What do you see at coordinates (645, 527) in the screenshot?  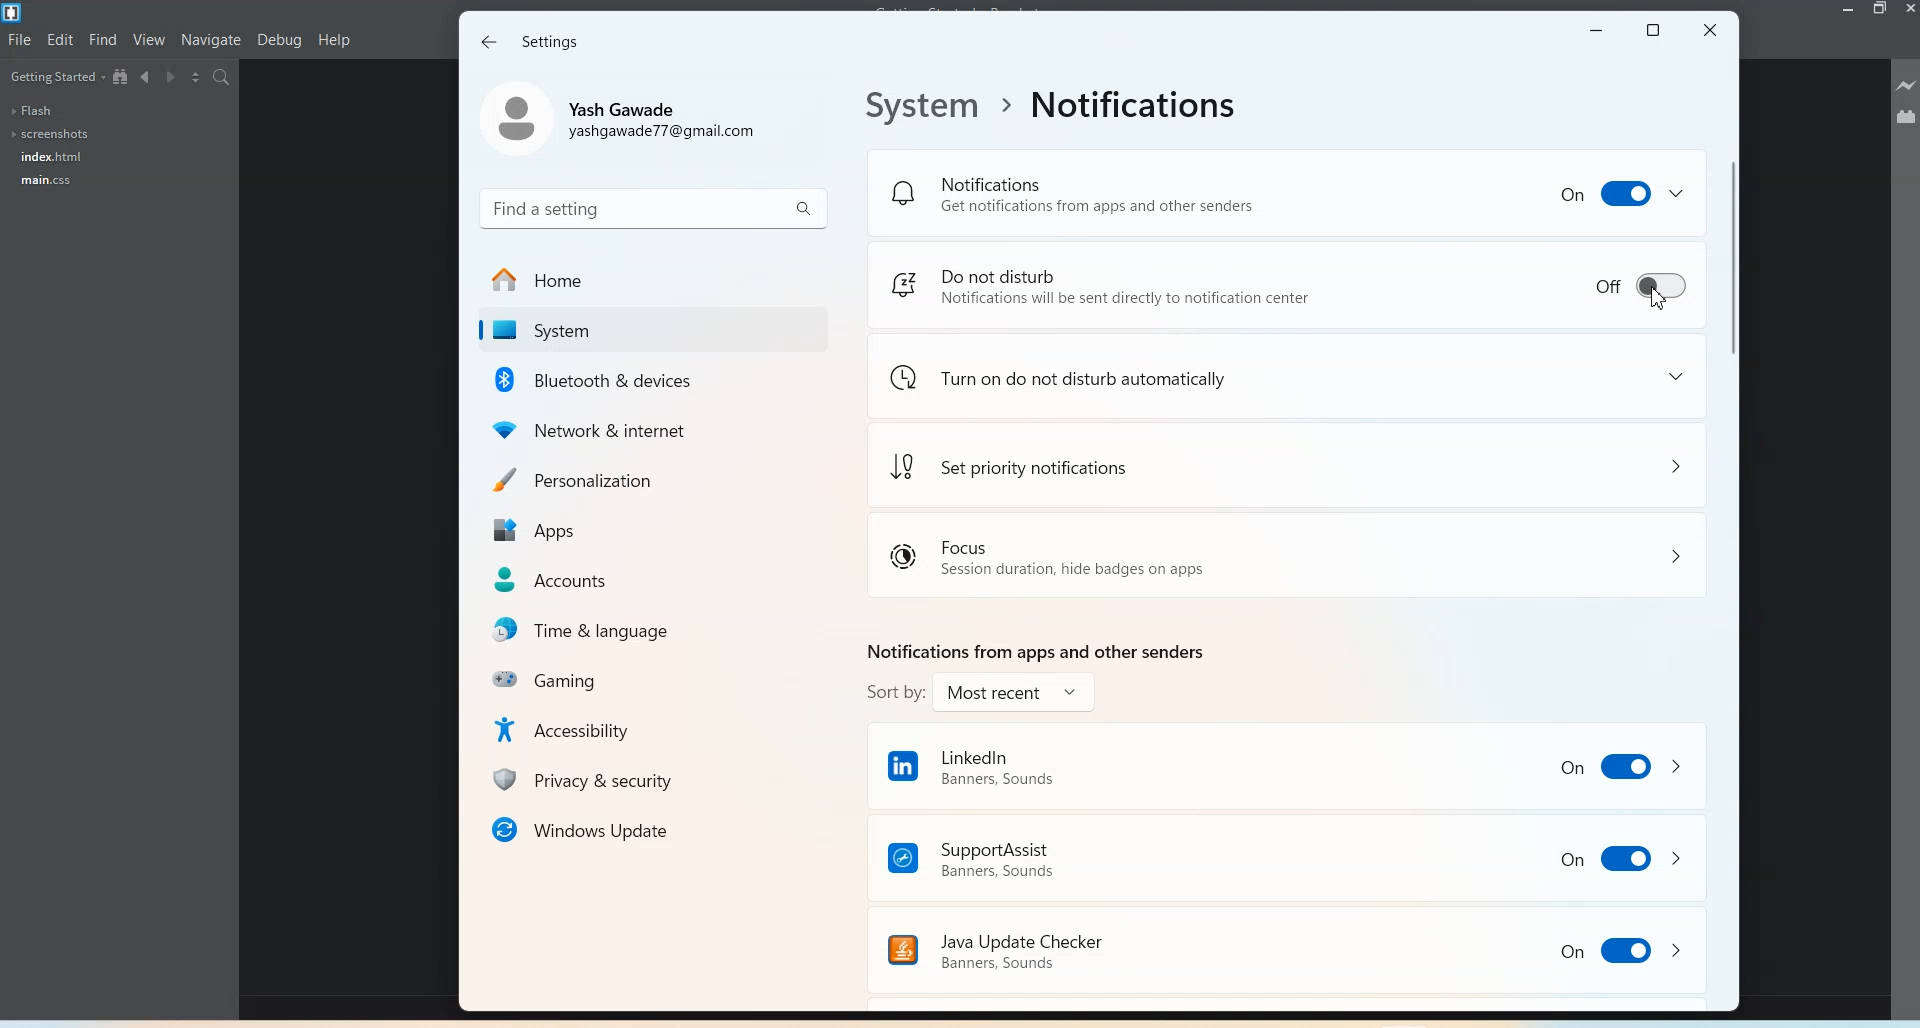 I see `Apps` at bounding box center [645, 527].